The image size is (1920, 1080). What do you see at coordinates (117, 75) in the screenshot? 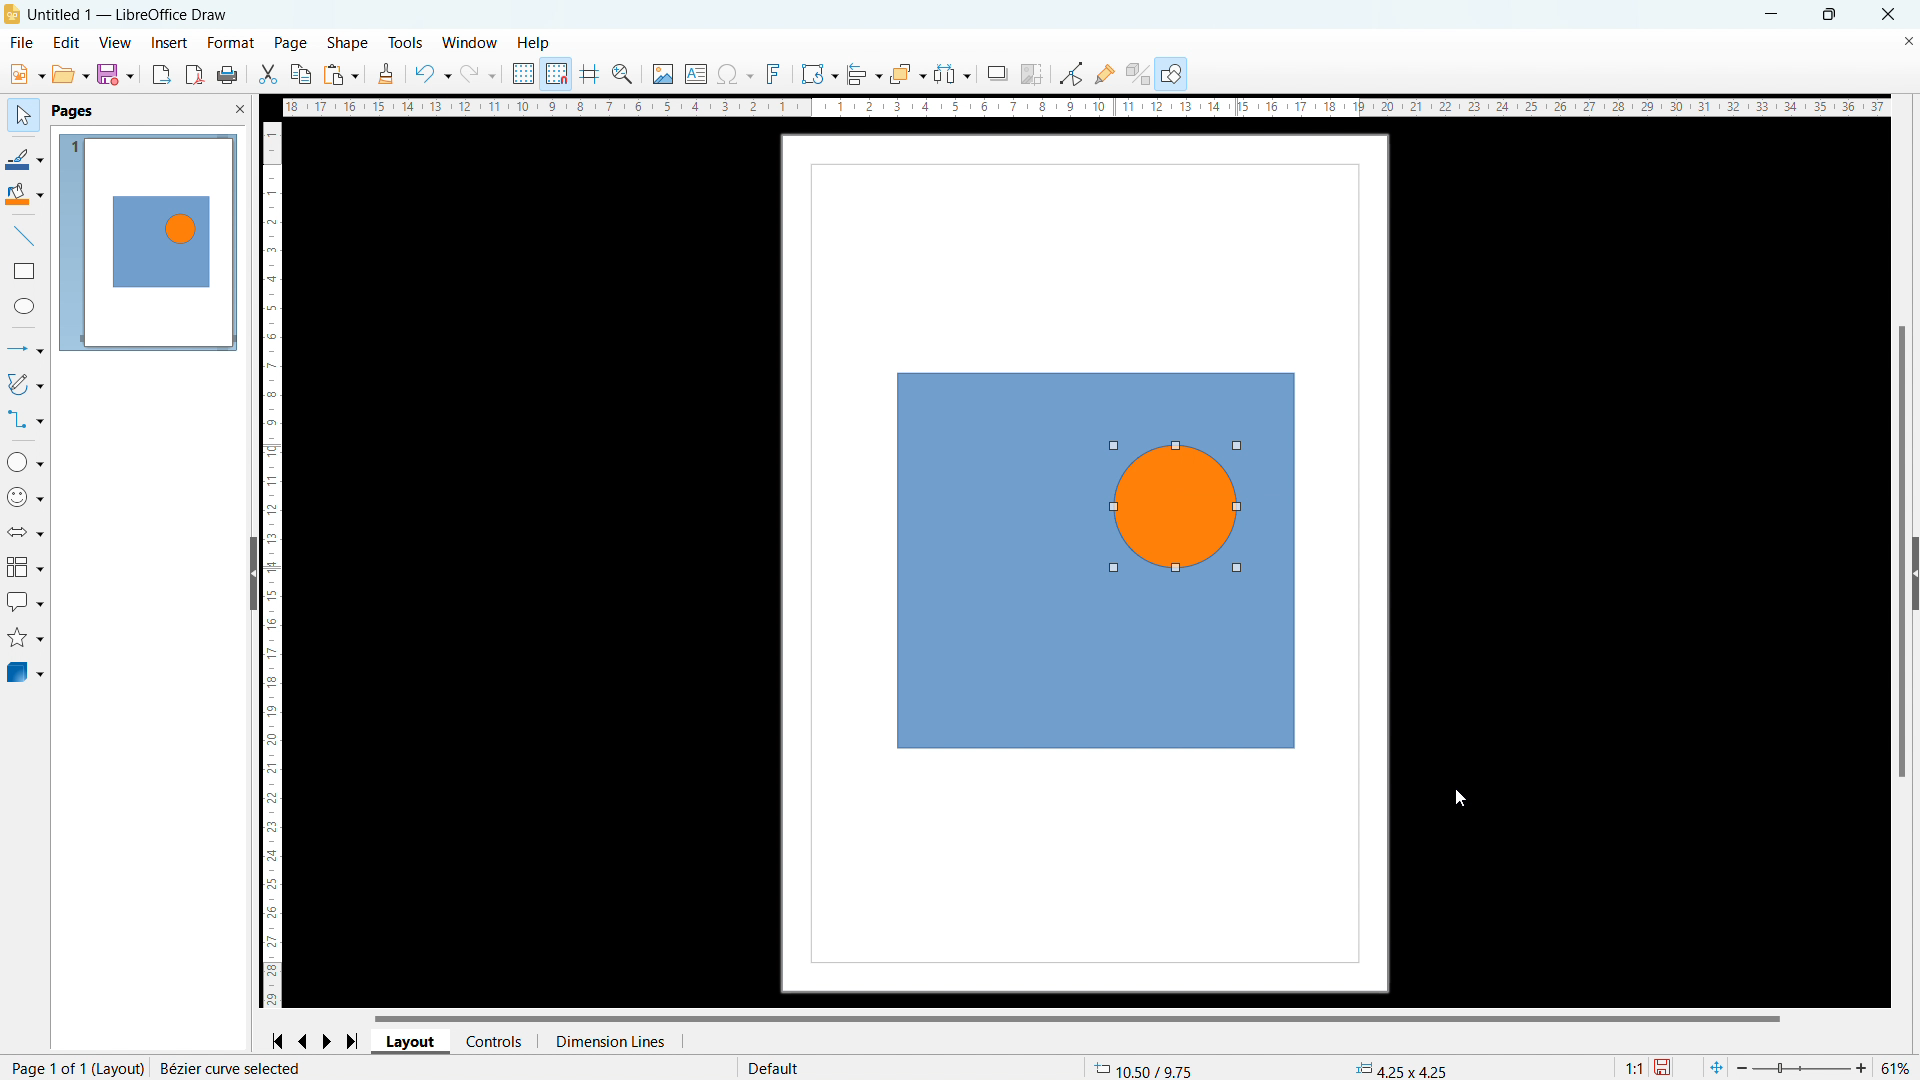
I see `save` at bounding box center [117, 75].